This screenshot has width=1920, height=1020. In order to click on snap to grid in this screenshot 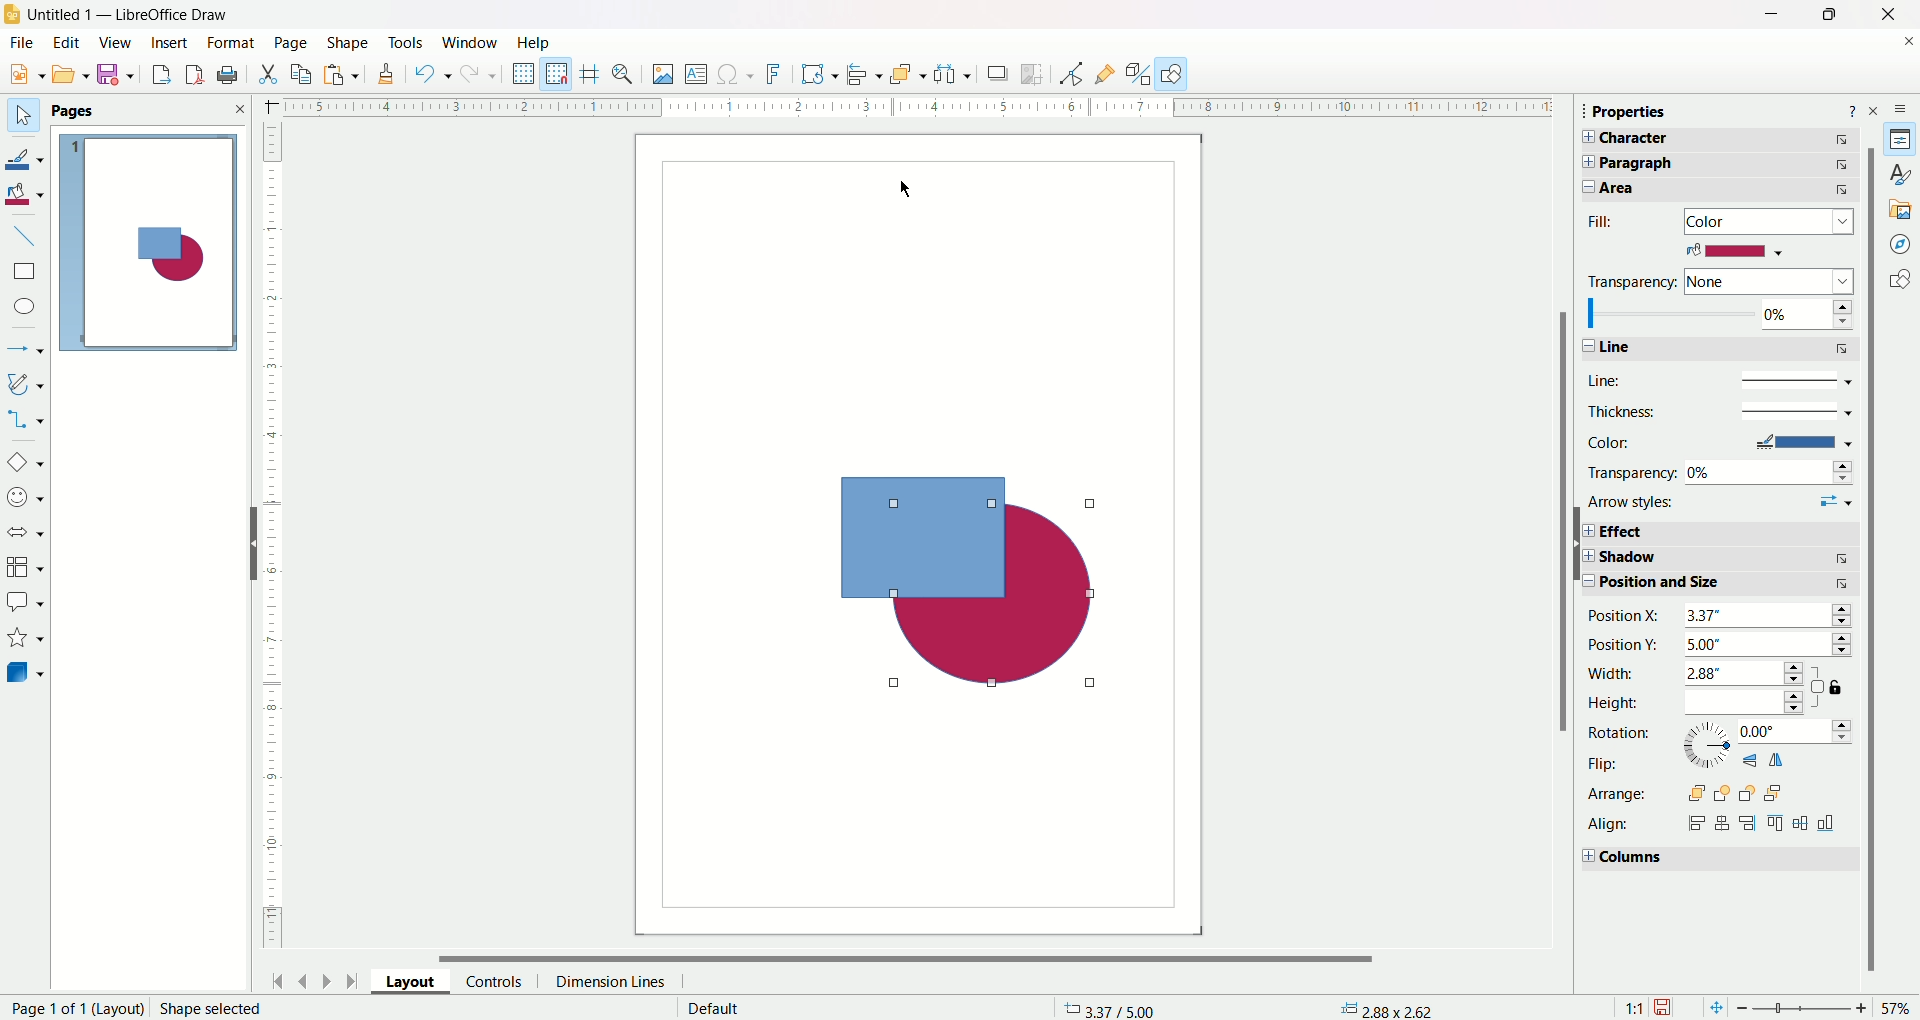, I will do `click(560, 73)`.